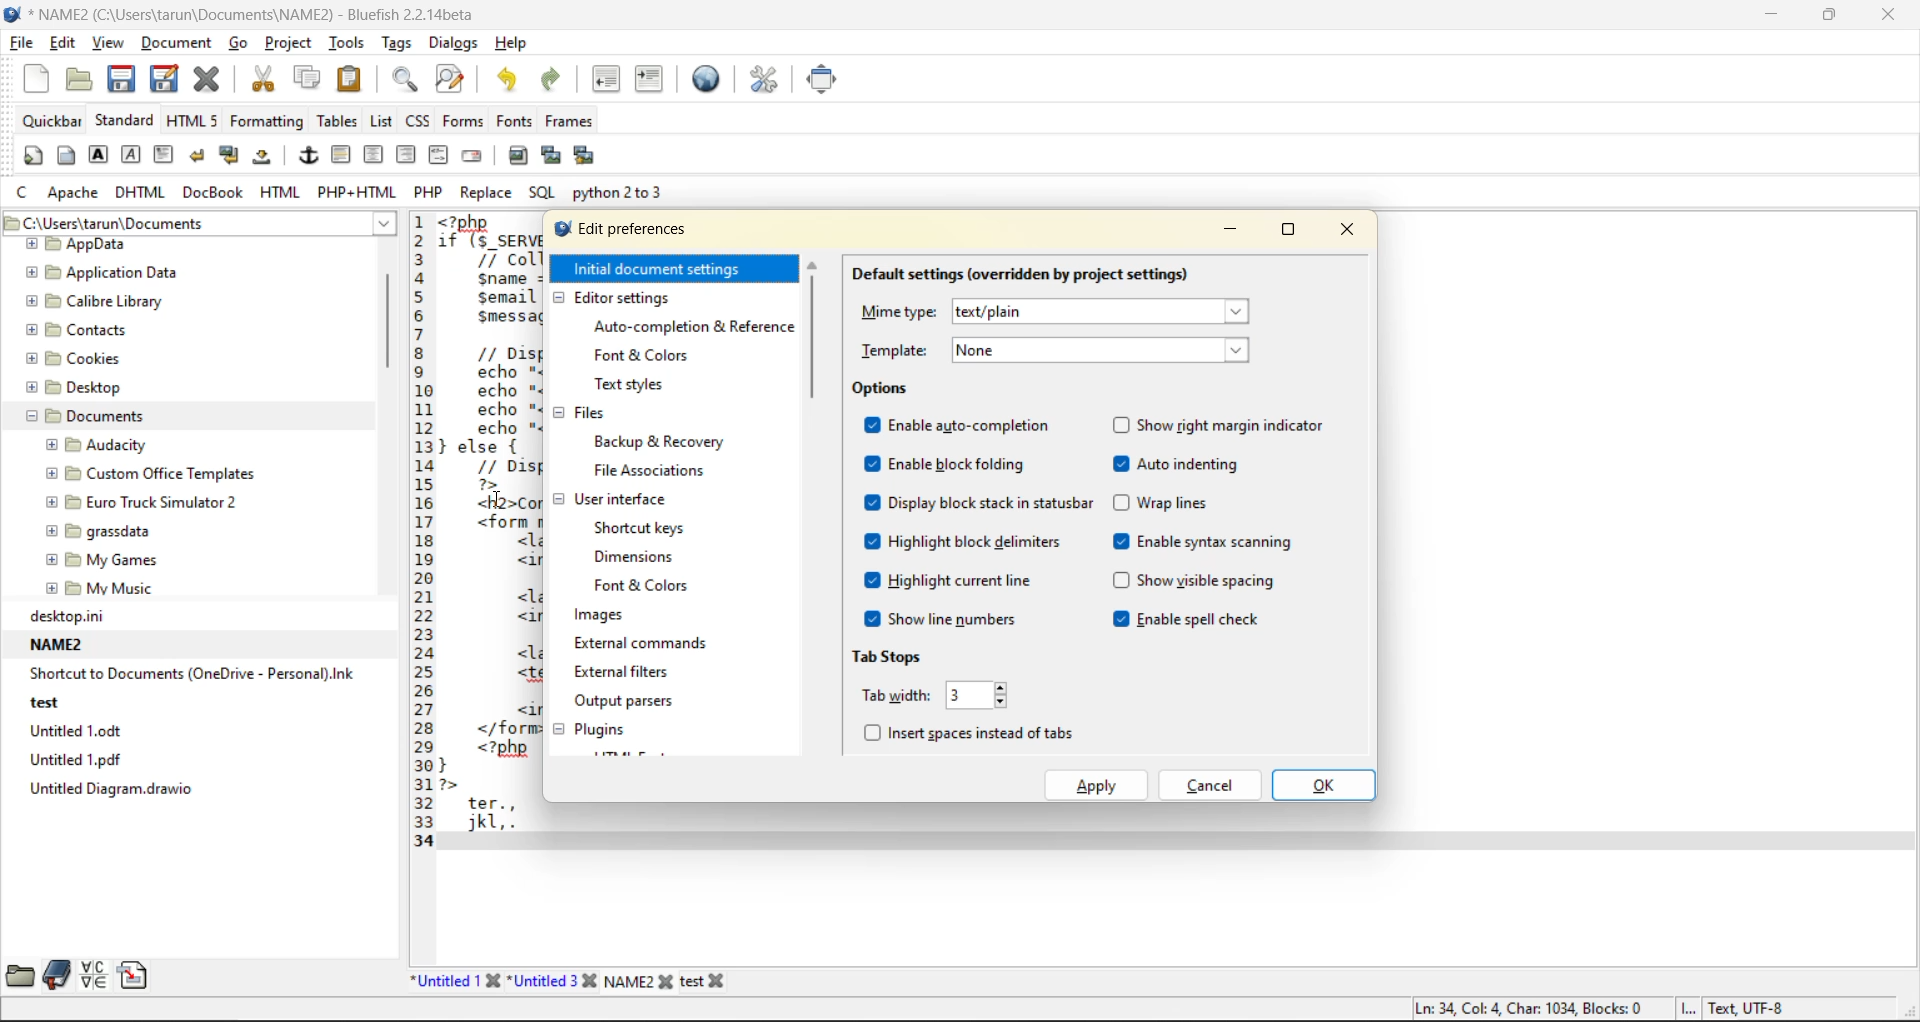 The height and width of the screenshot is (1022, 1920). Describe the element at coordinates (419, 534) in the screenshot. I see `line number` at that location.